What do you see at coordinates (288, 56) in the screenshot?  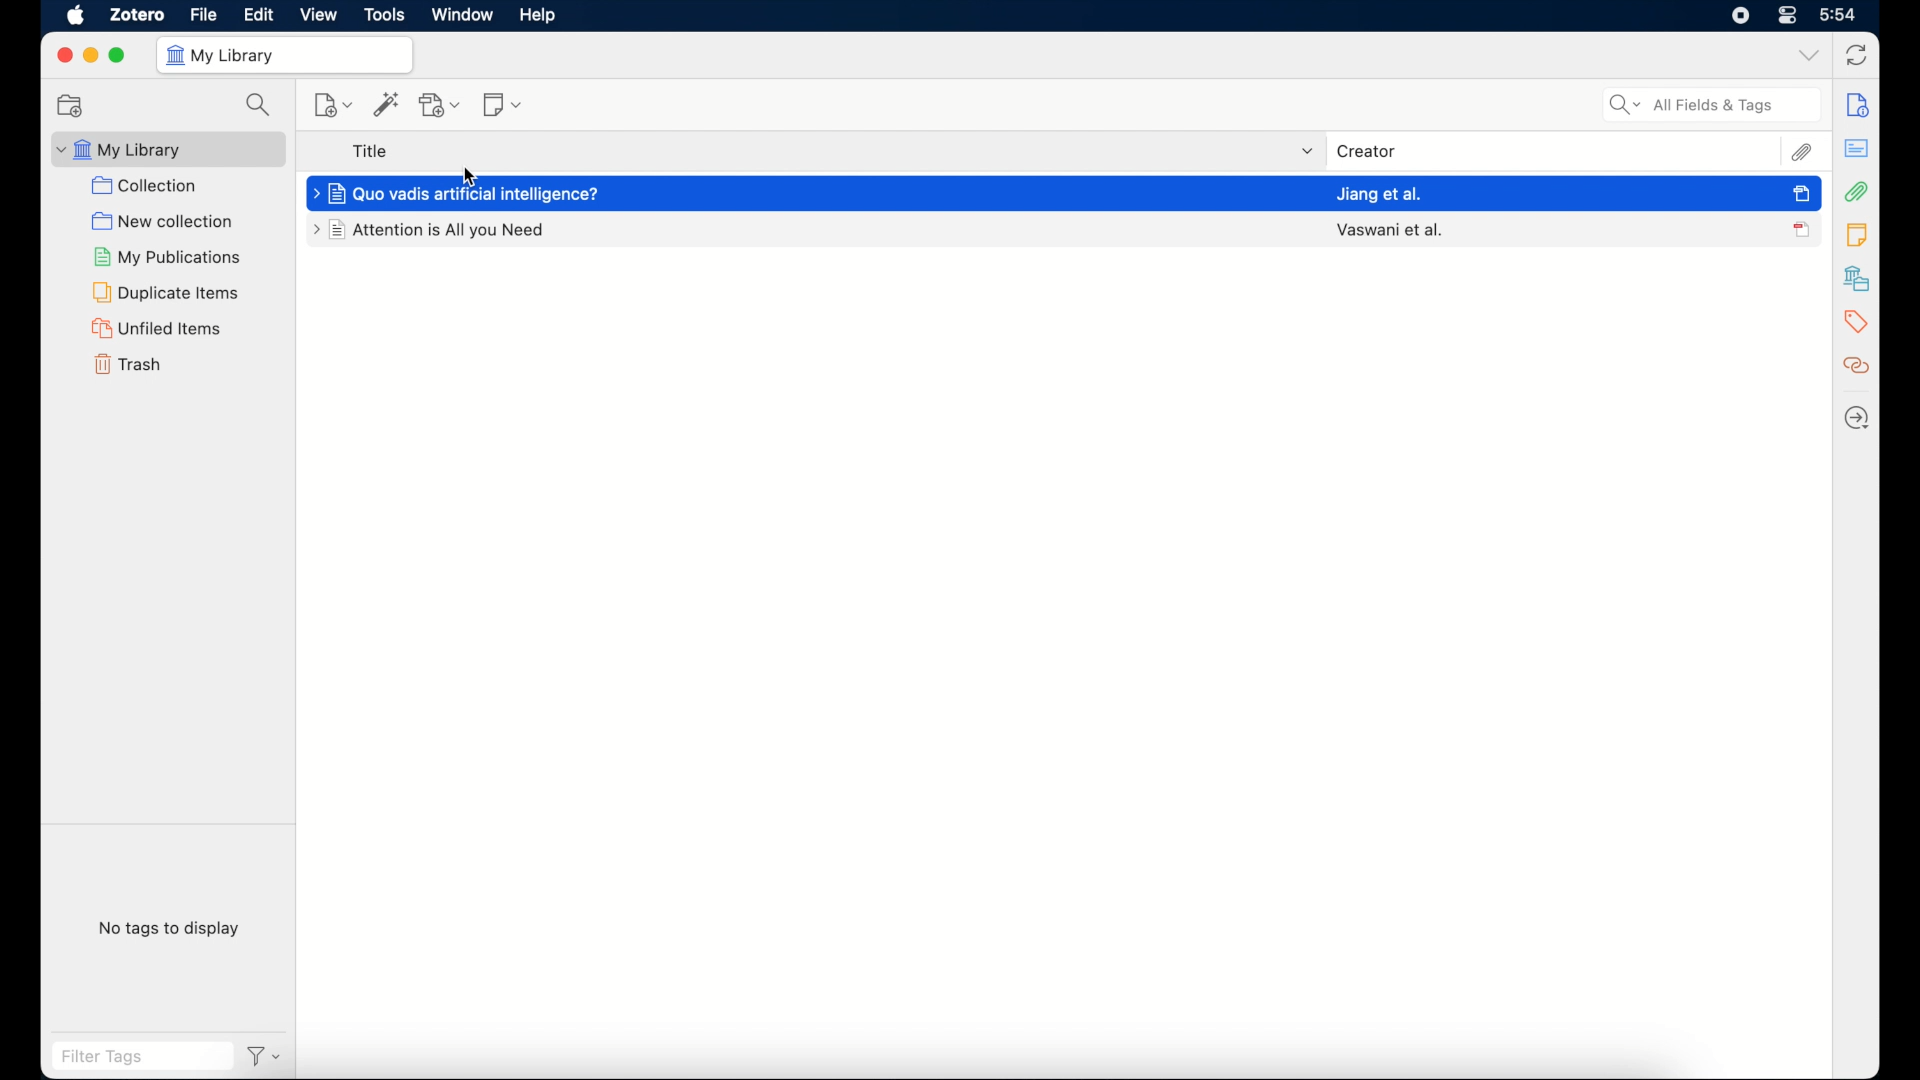 I see `my library tab` at bounding box center [288, 56].